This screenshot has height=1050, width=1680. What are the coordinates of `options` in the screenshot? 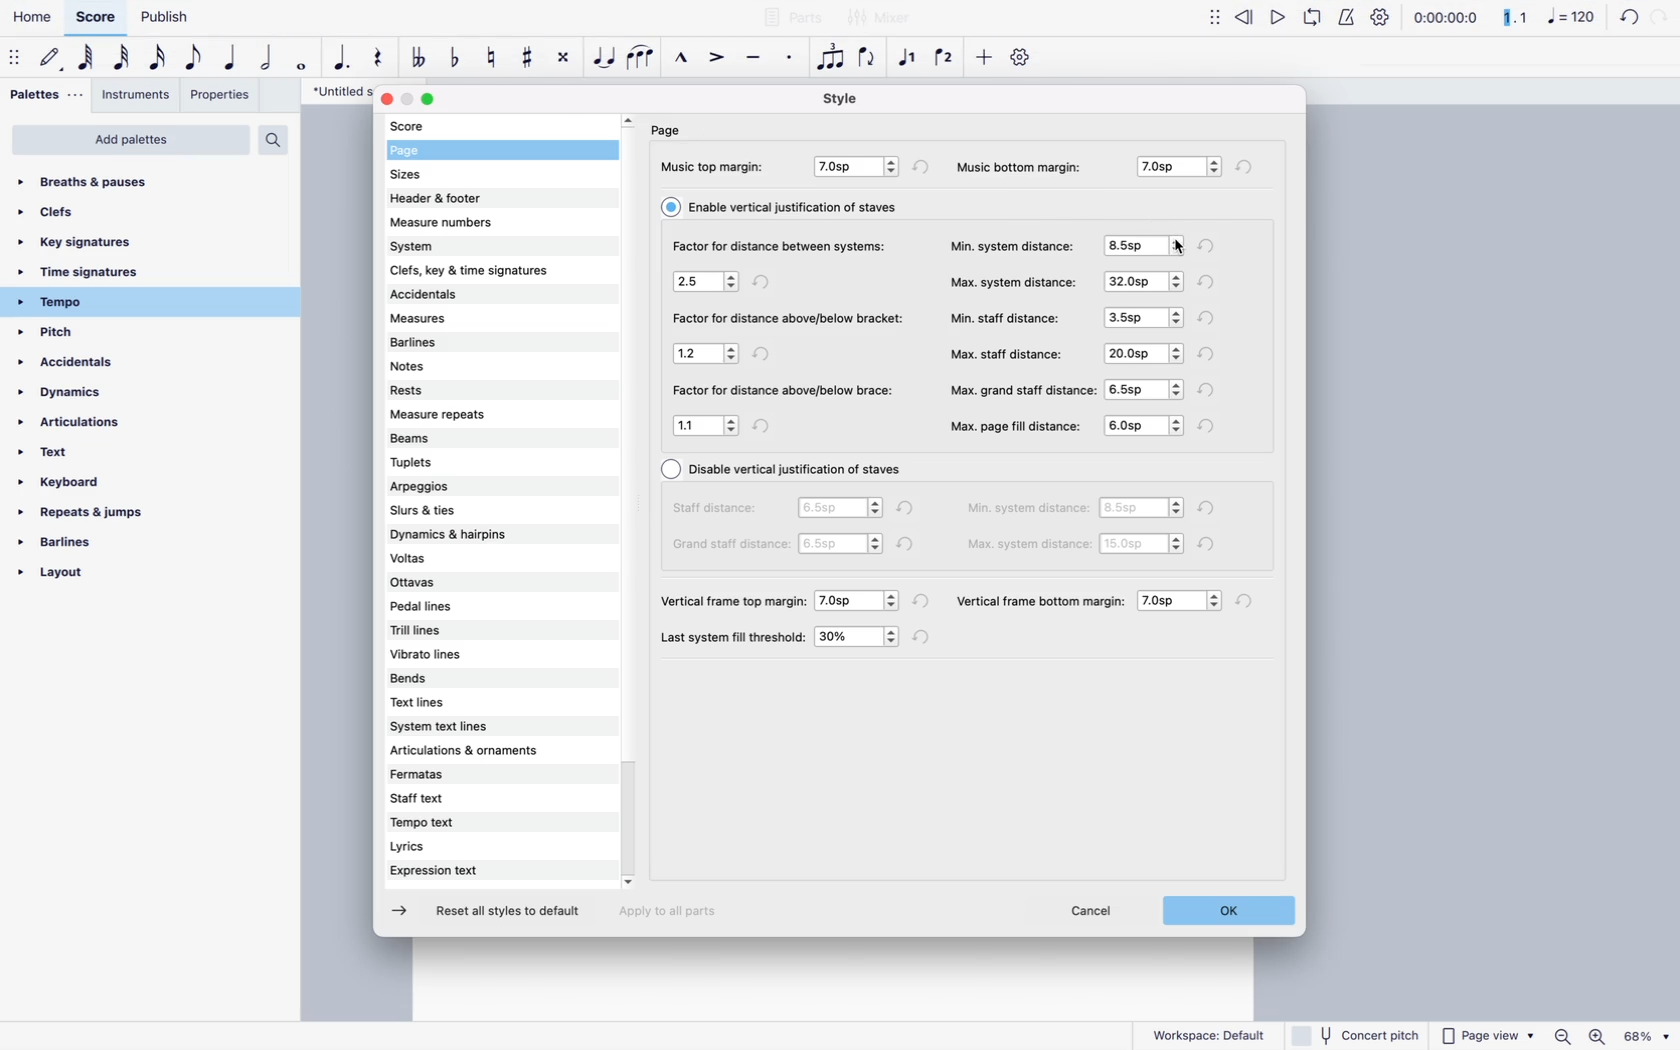 It's located at (1141, 281).